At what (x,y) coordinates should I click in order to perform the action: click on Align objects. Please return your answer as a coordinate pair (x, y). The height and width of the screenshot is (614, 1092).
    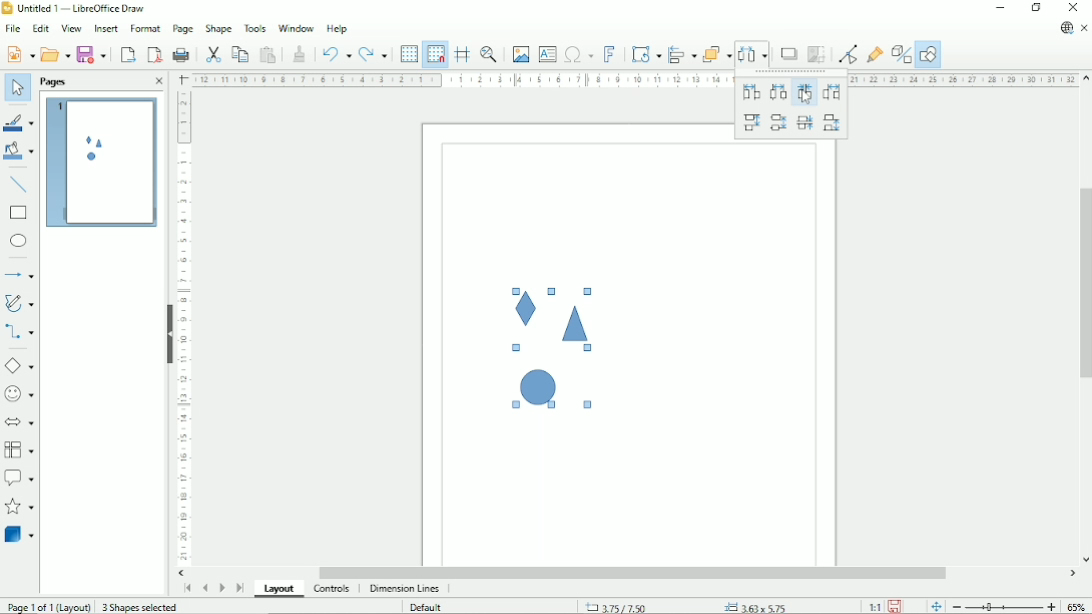
    Looking at the image, I should click on (682, 54).